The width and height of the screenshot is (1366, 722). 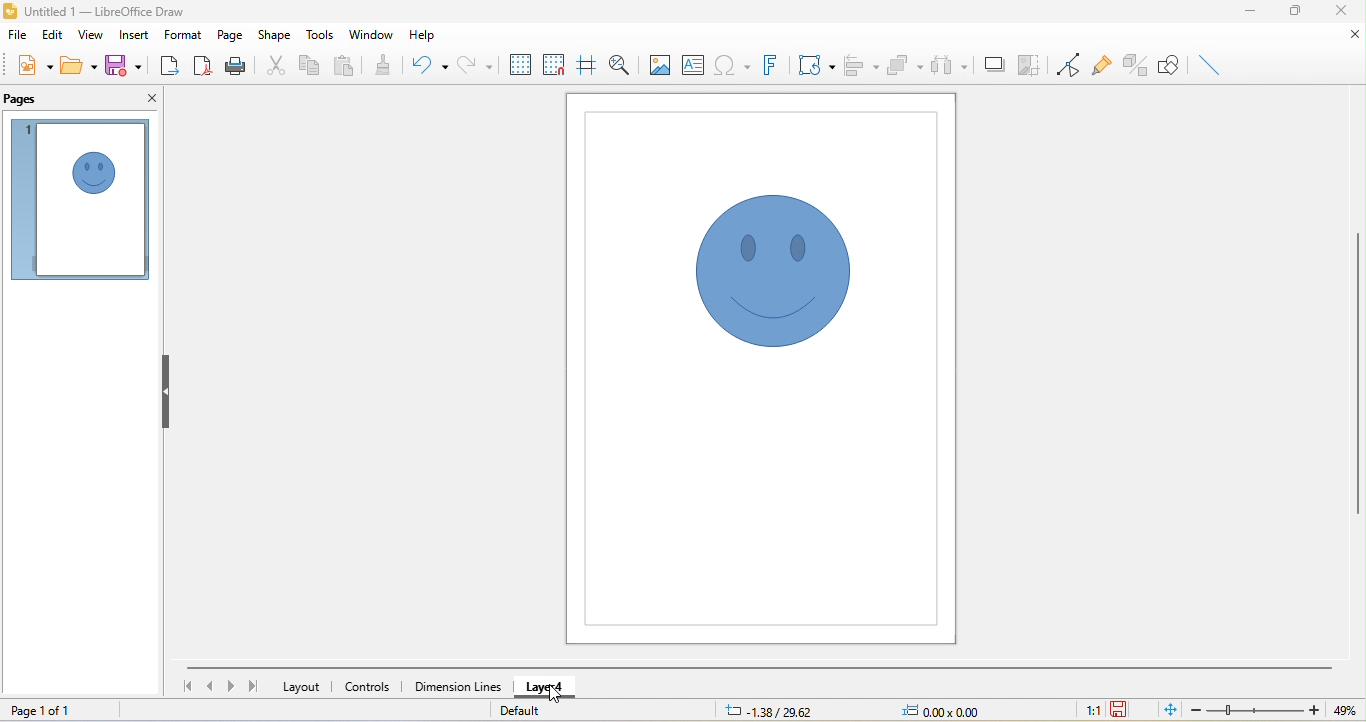 I want to click on the document has not been modified since the last save , so click(x=1126, y=710).